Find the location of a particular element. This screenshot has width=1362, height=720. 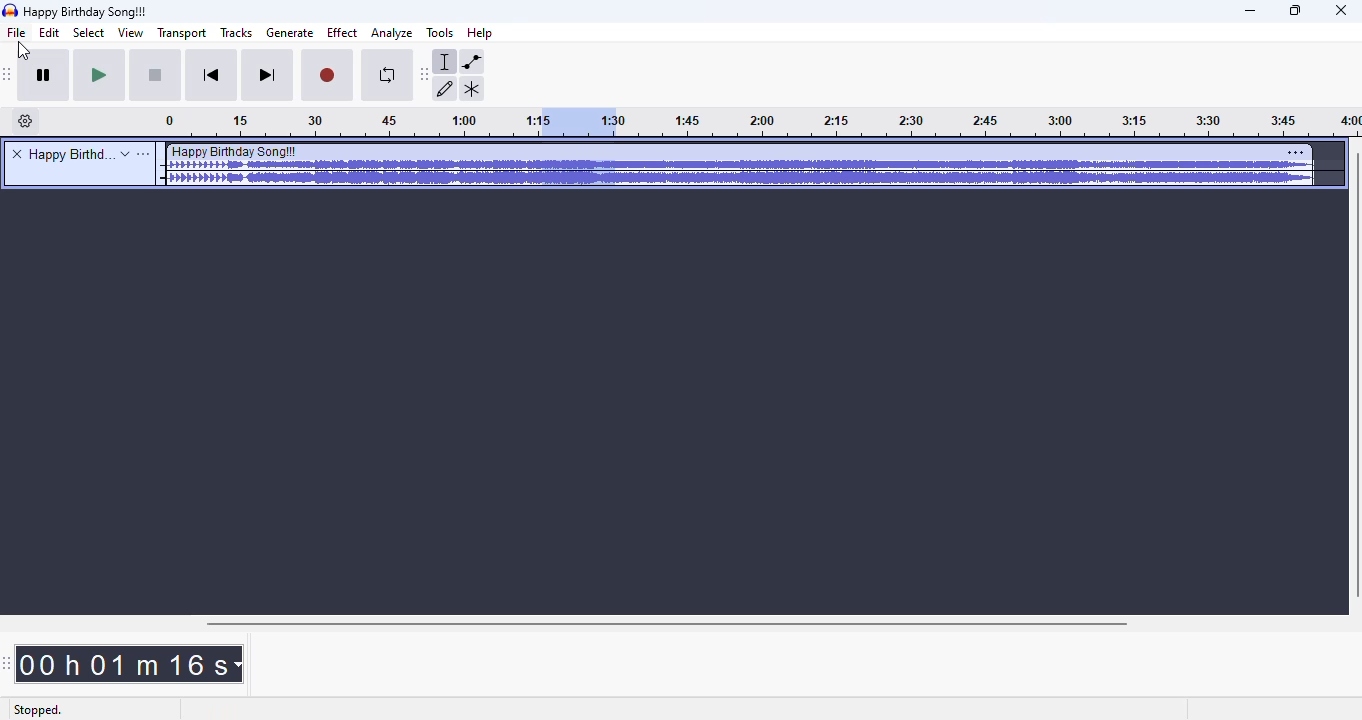

stop is located at coordinates (157, 77).